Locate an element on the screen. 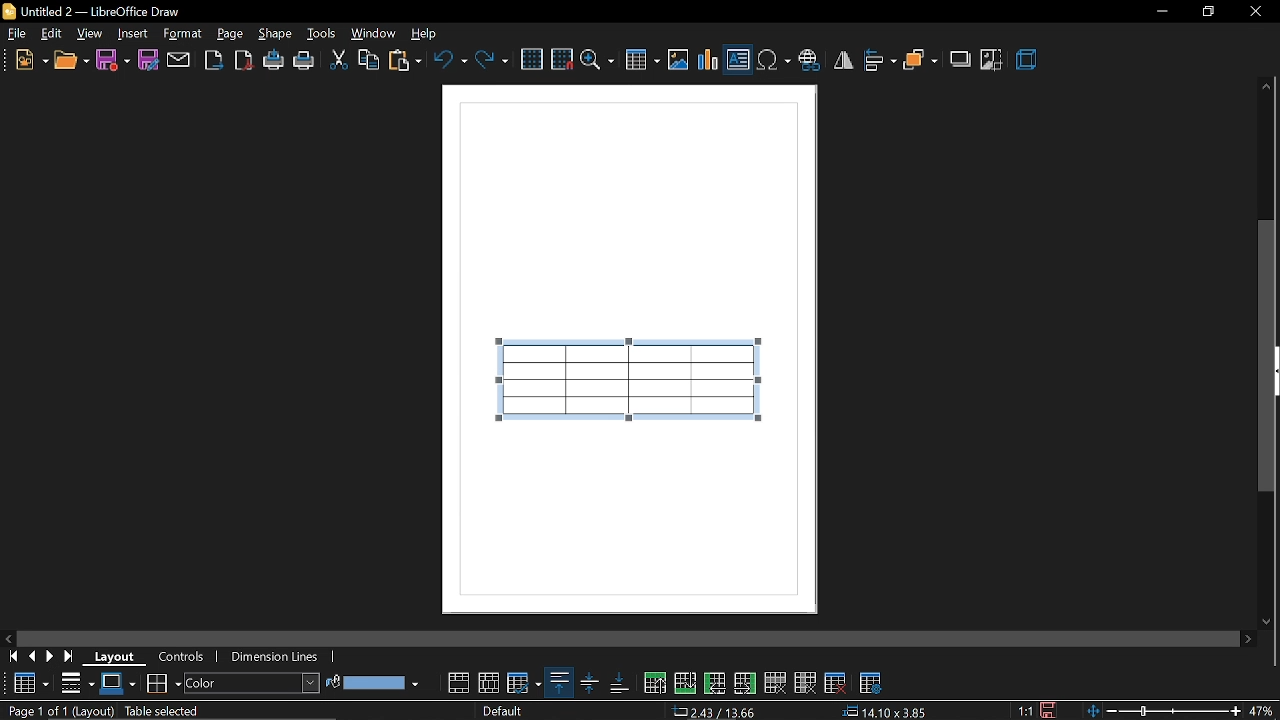  close is located at coordinates (1254, 14).